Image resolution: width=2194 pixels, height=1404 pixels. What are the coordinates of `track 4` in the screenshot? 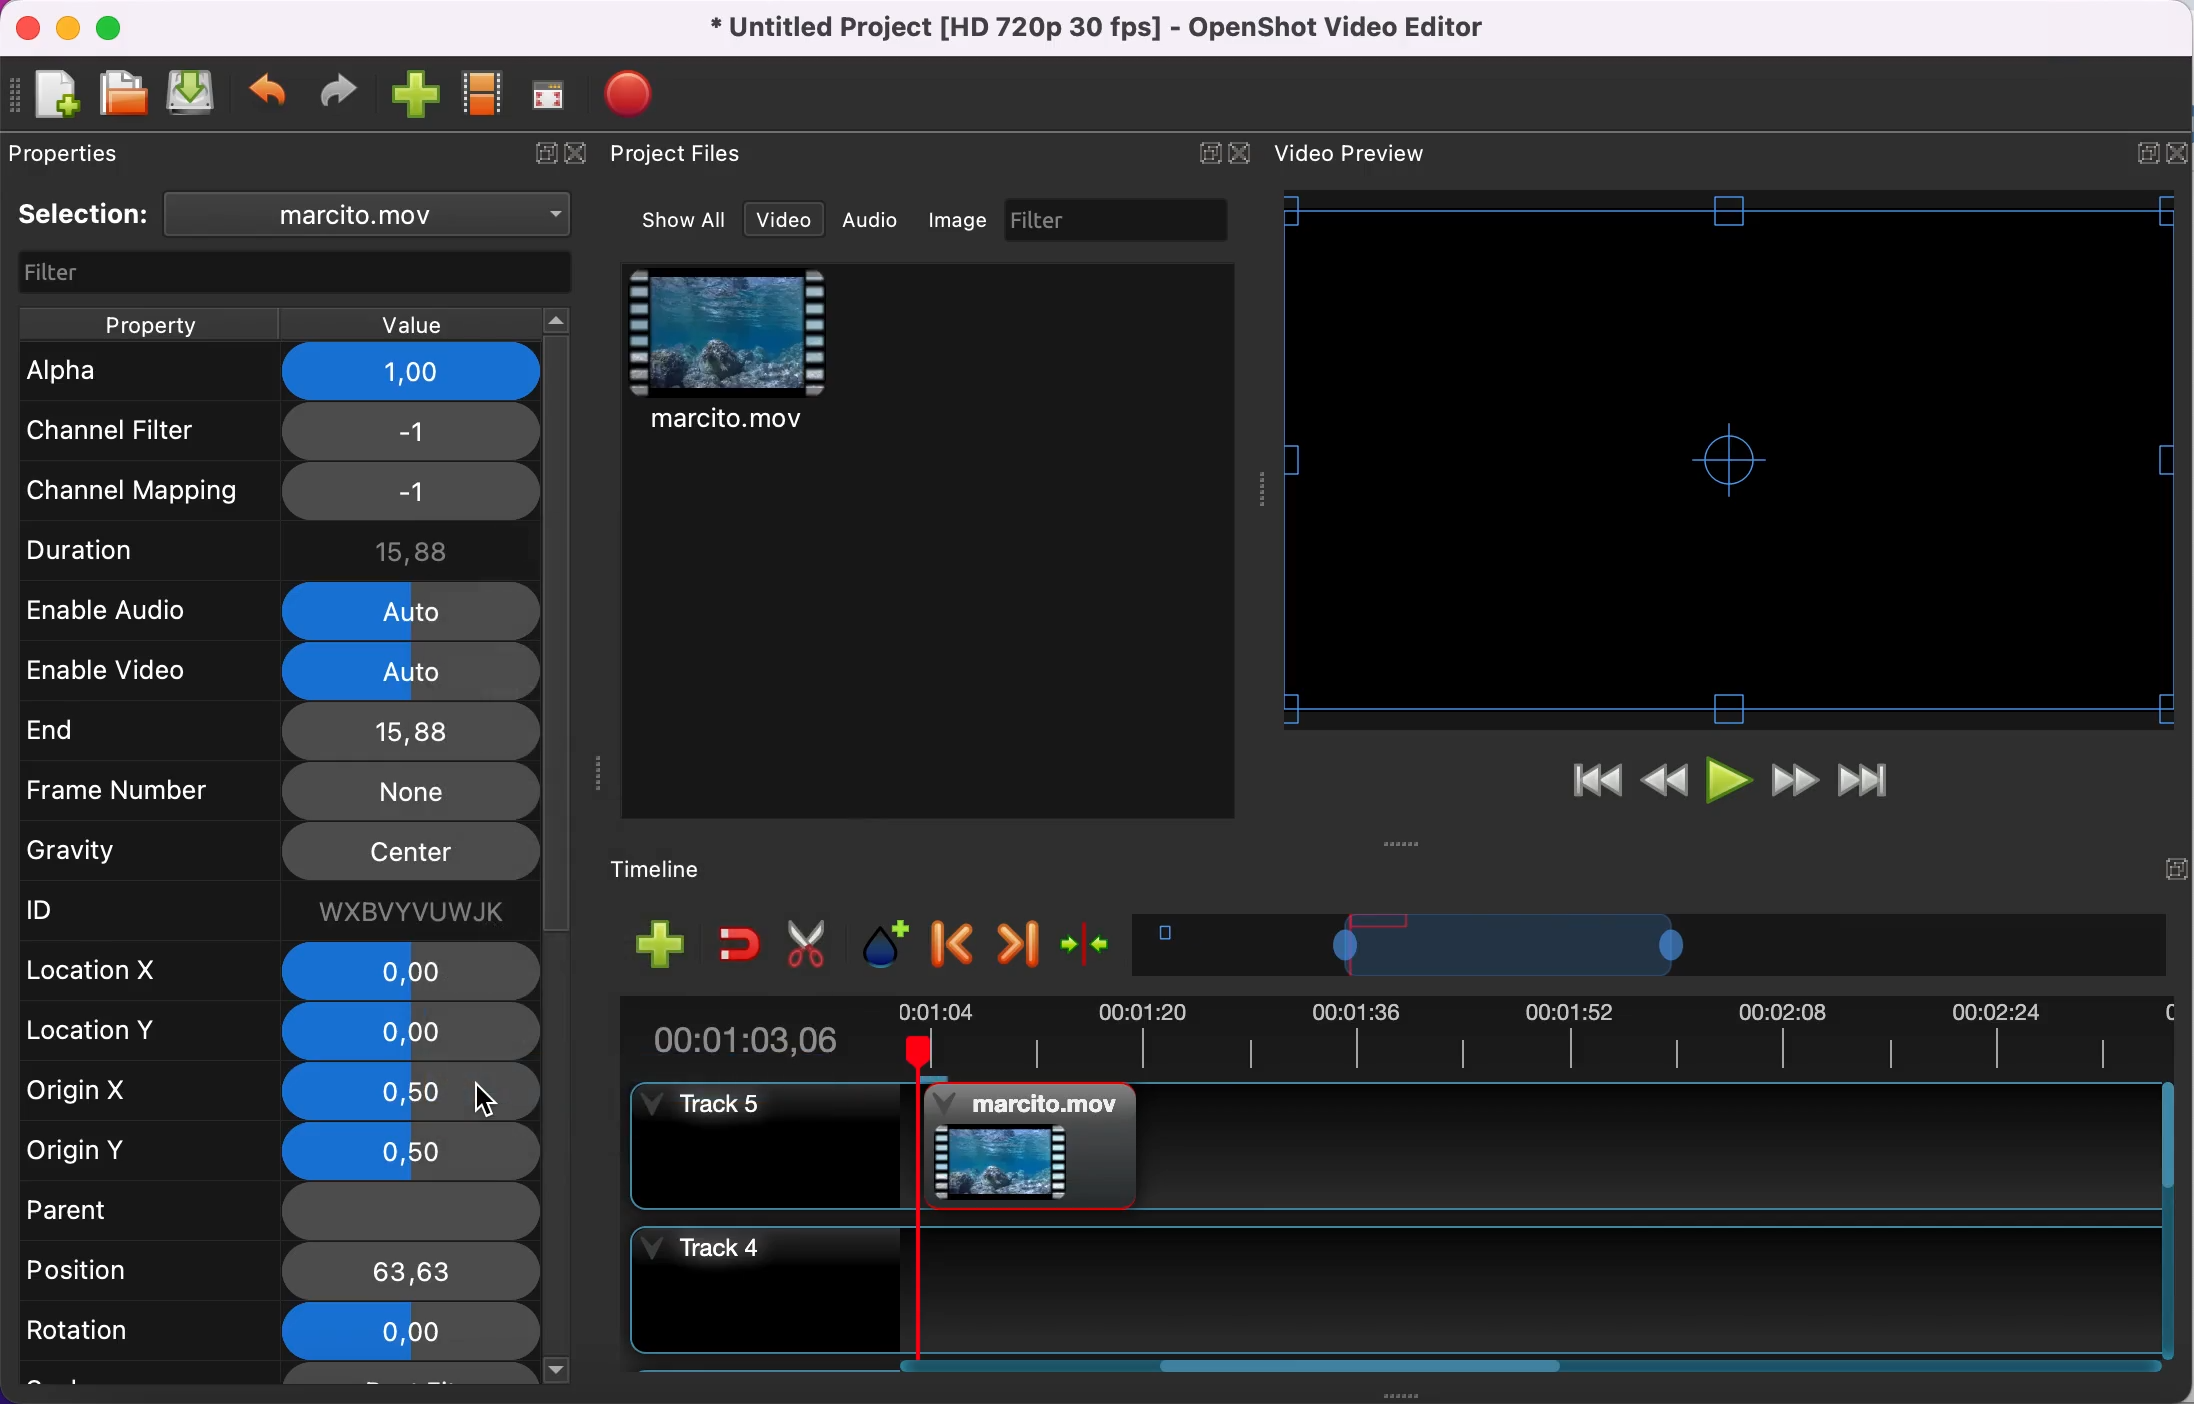 It's located at (1390, 1290).